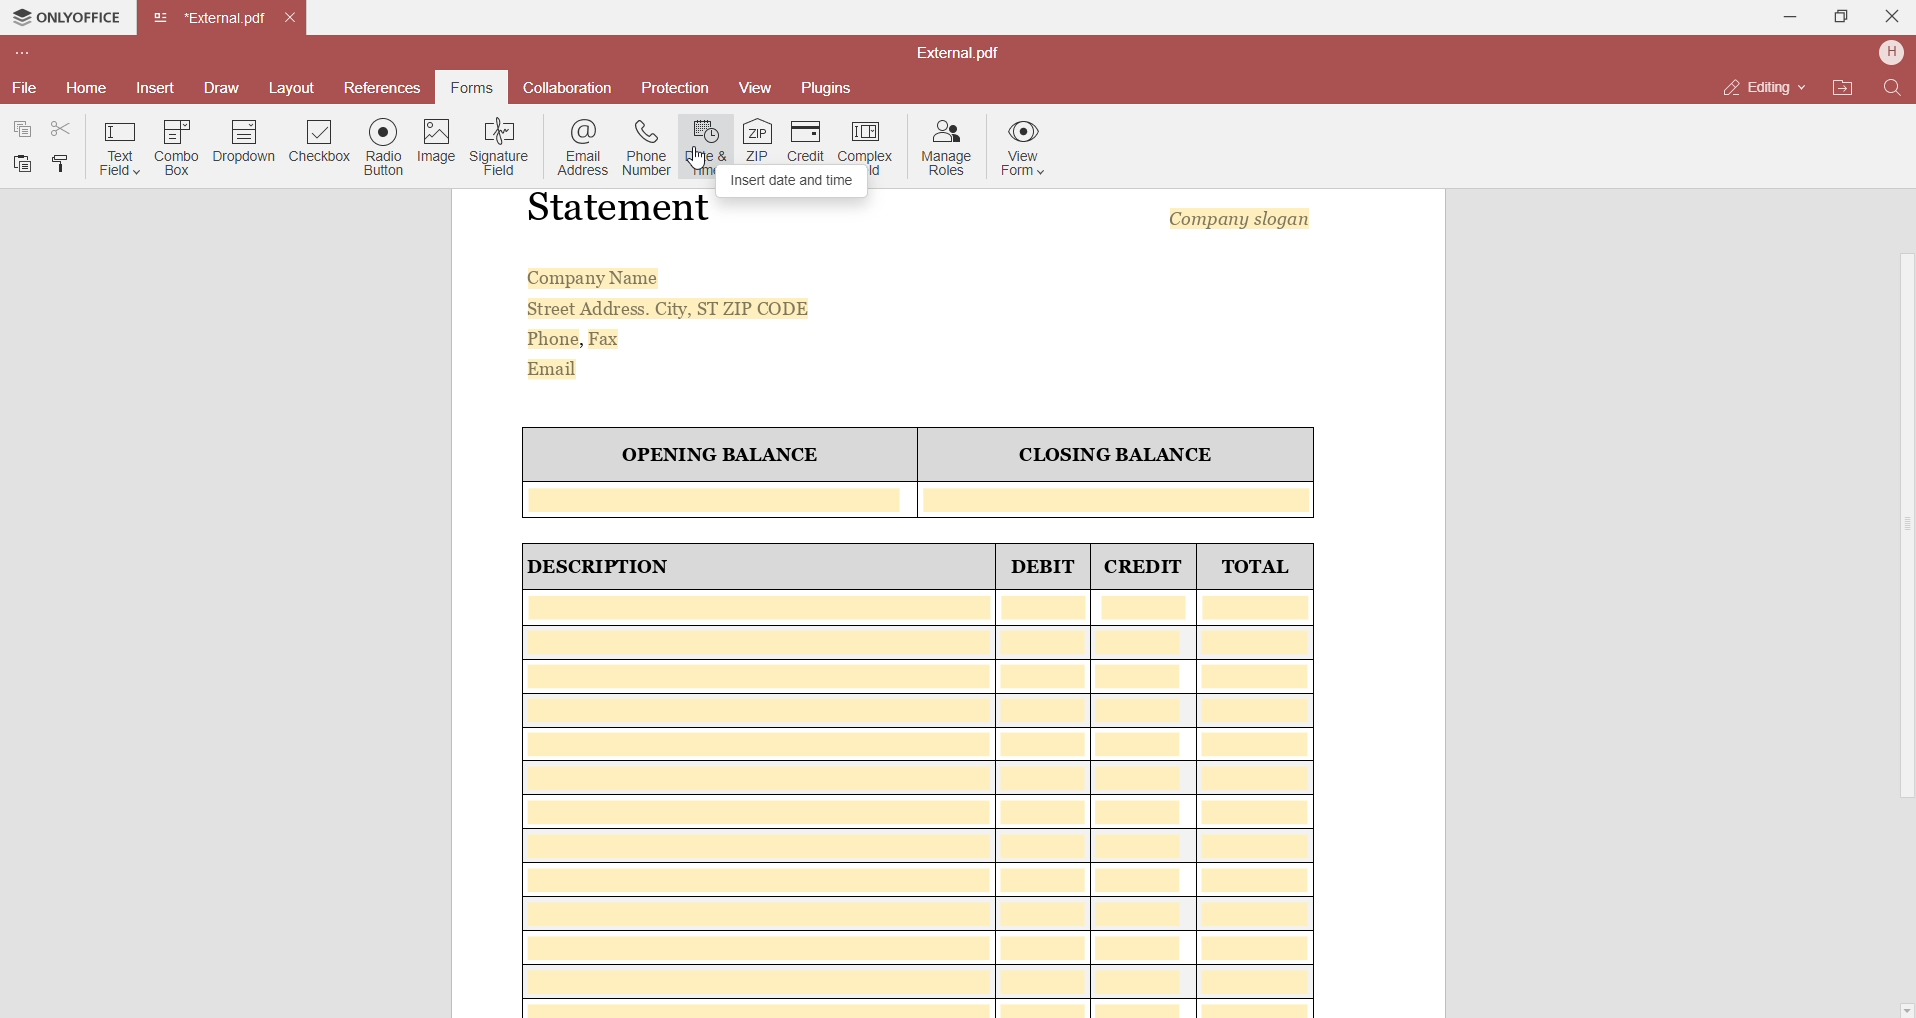 Image resolution: width=1916 pixels, height=1018 pixels. I want to click on Editing, so click(1757, 89).